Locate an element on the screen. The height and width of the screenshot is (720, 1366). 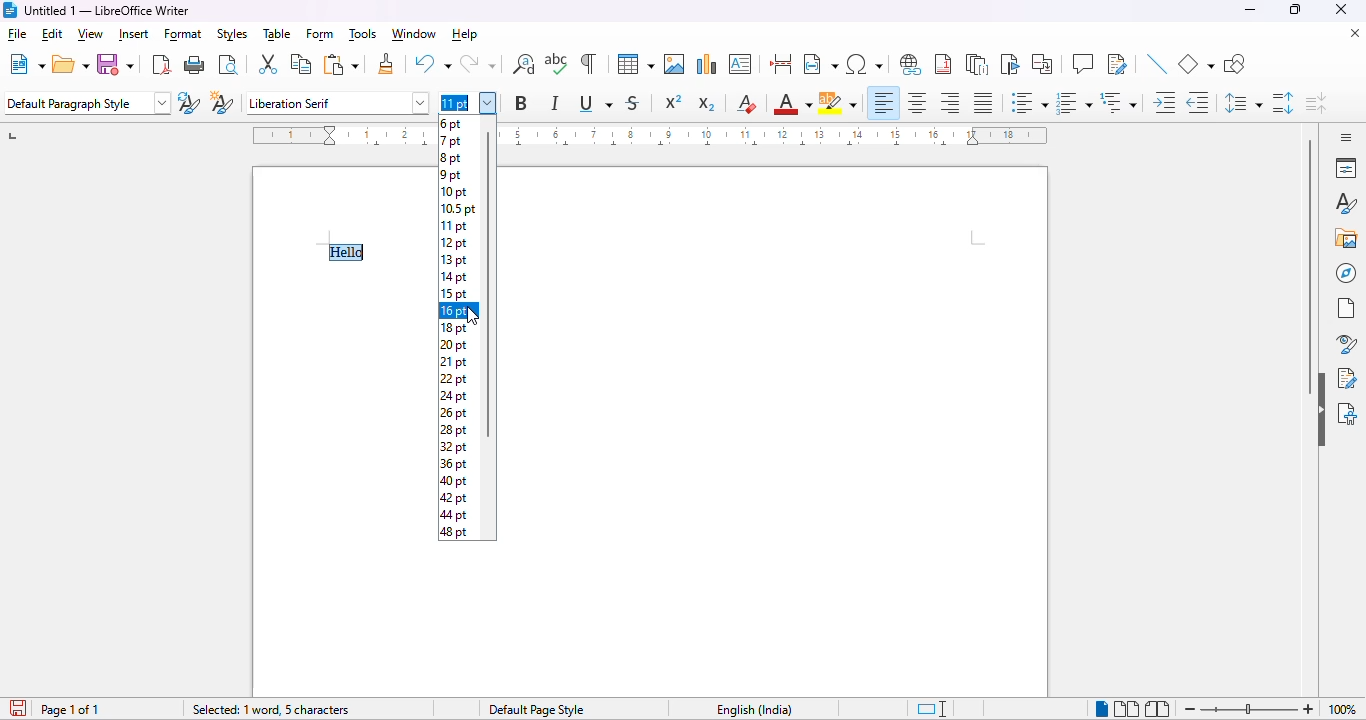
update paragraph style is located at coordinates (189, 102).